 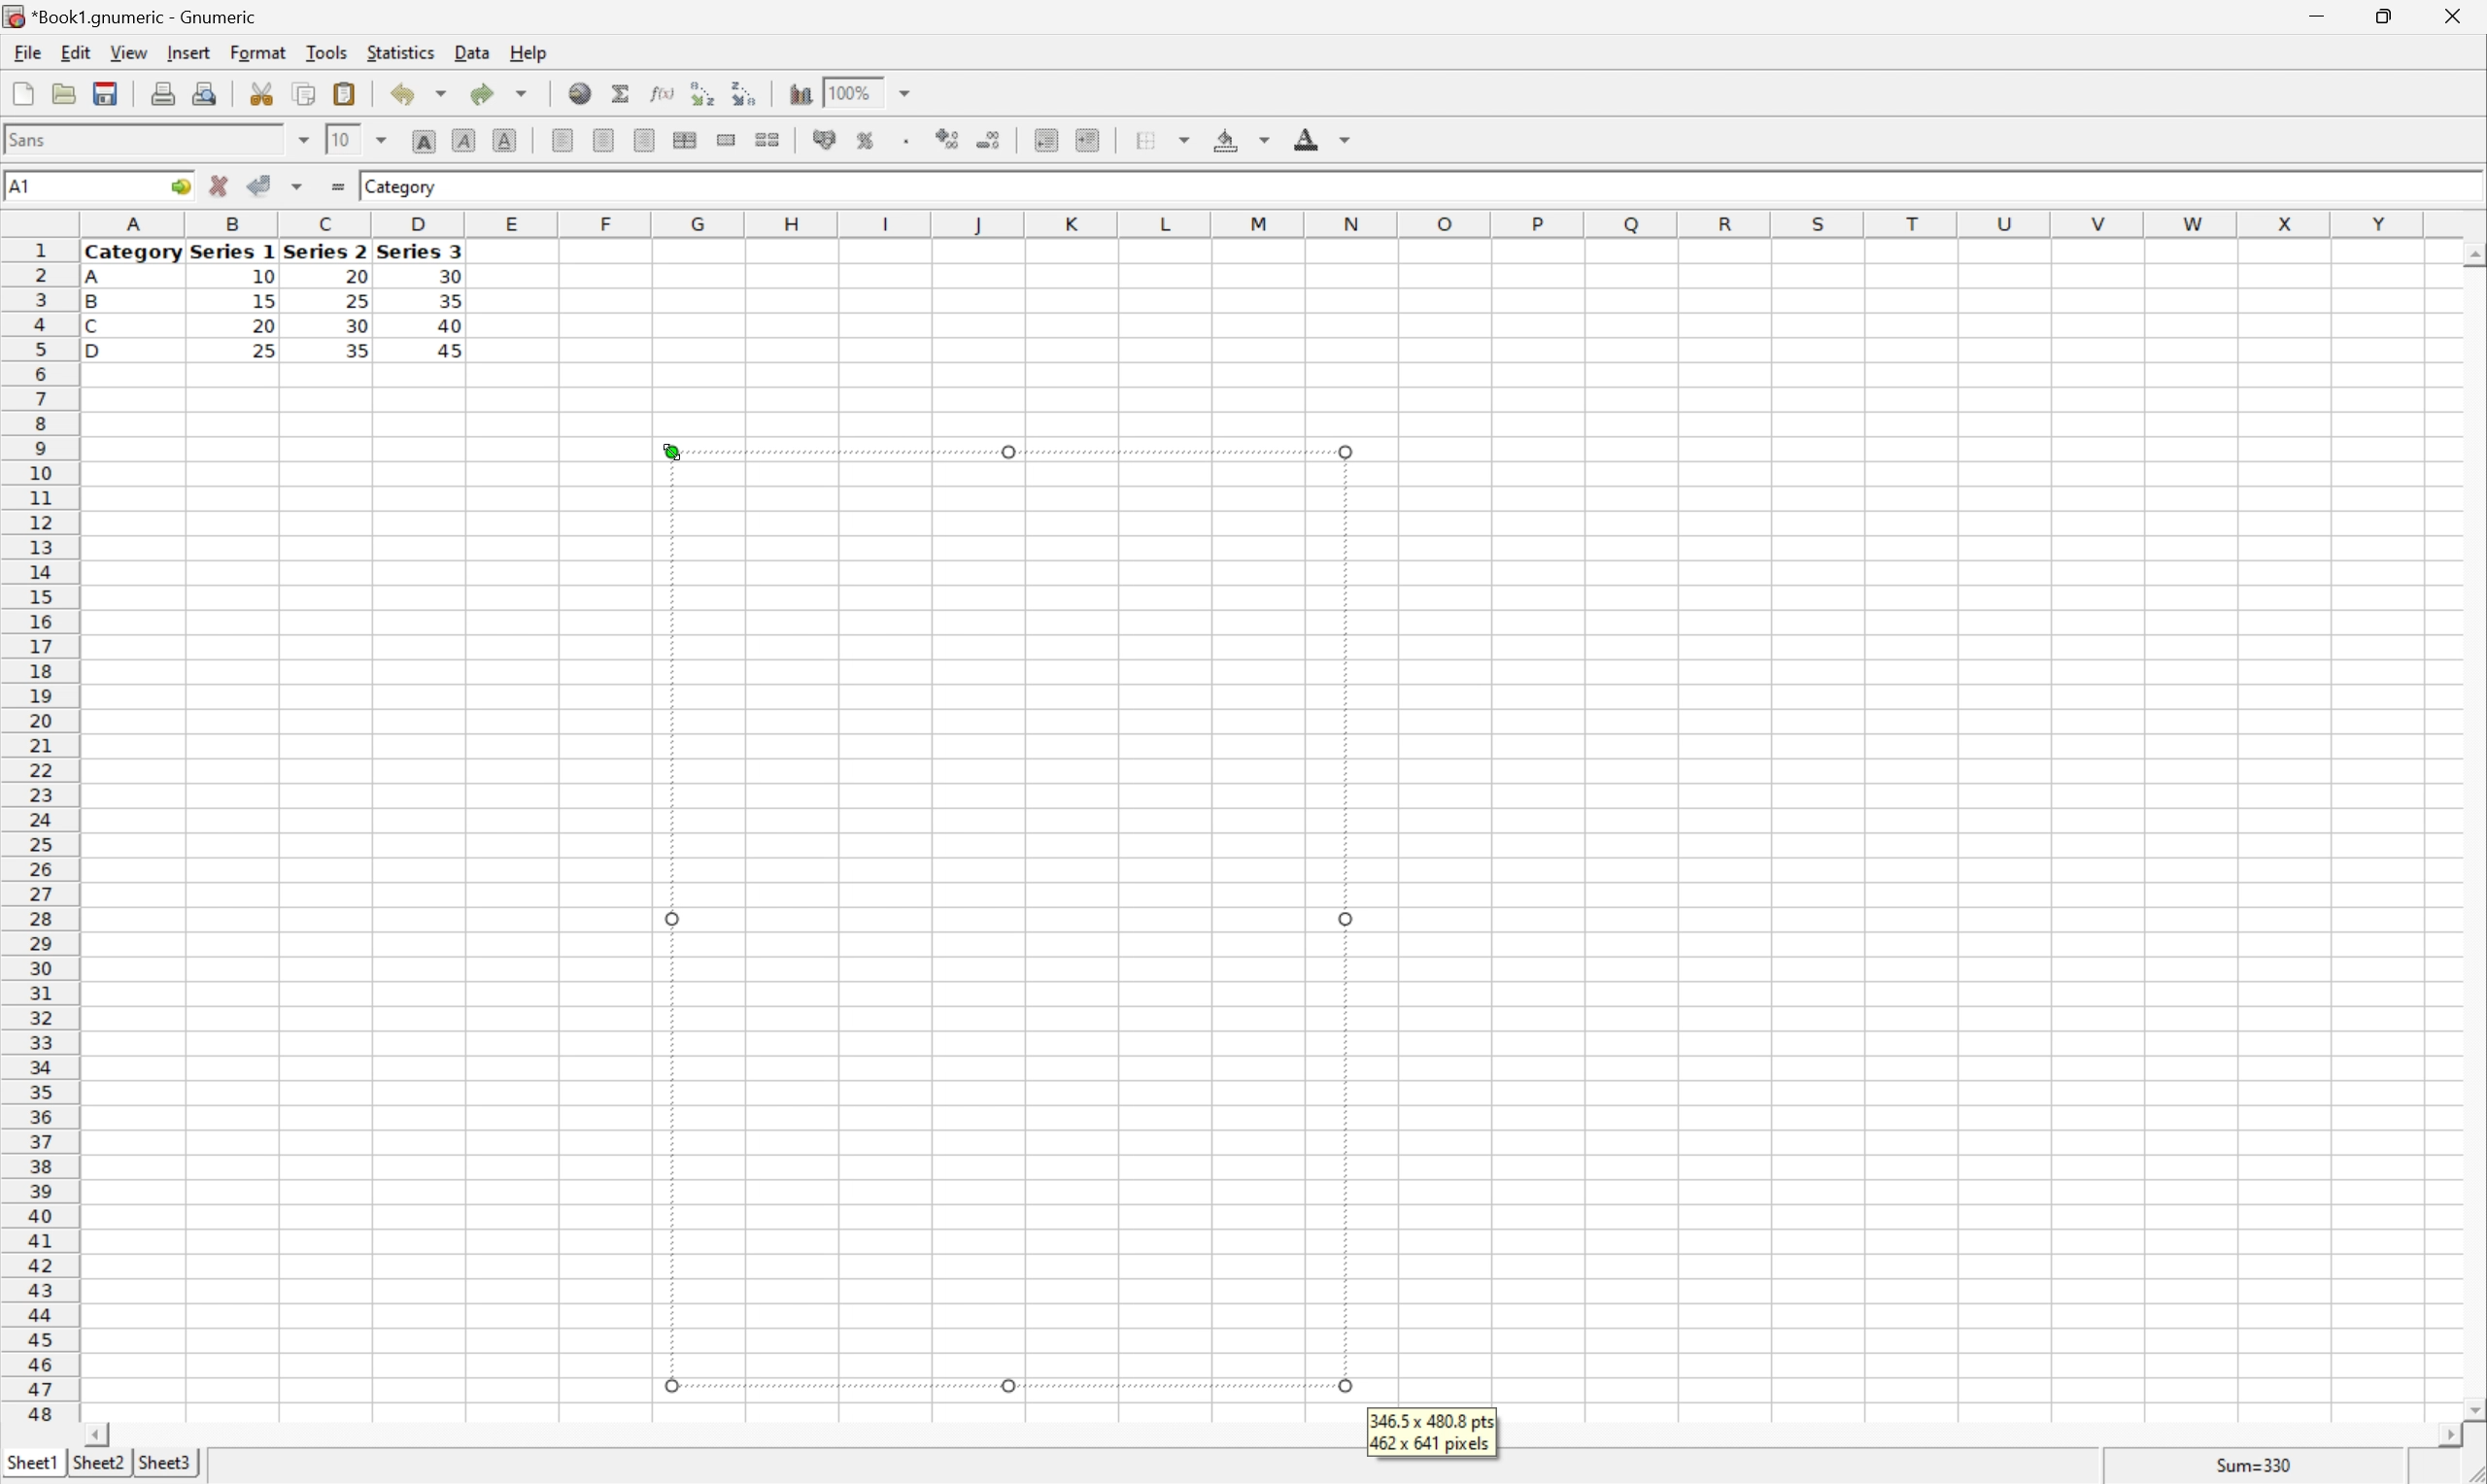 I want to click on 20, so click(x=263, y=326).